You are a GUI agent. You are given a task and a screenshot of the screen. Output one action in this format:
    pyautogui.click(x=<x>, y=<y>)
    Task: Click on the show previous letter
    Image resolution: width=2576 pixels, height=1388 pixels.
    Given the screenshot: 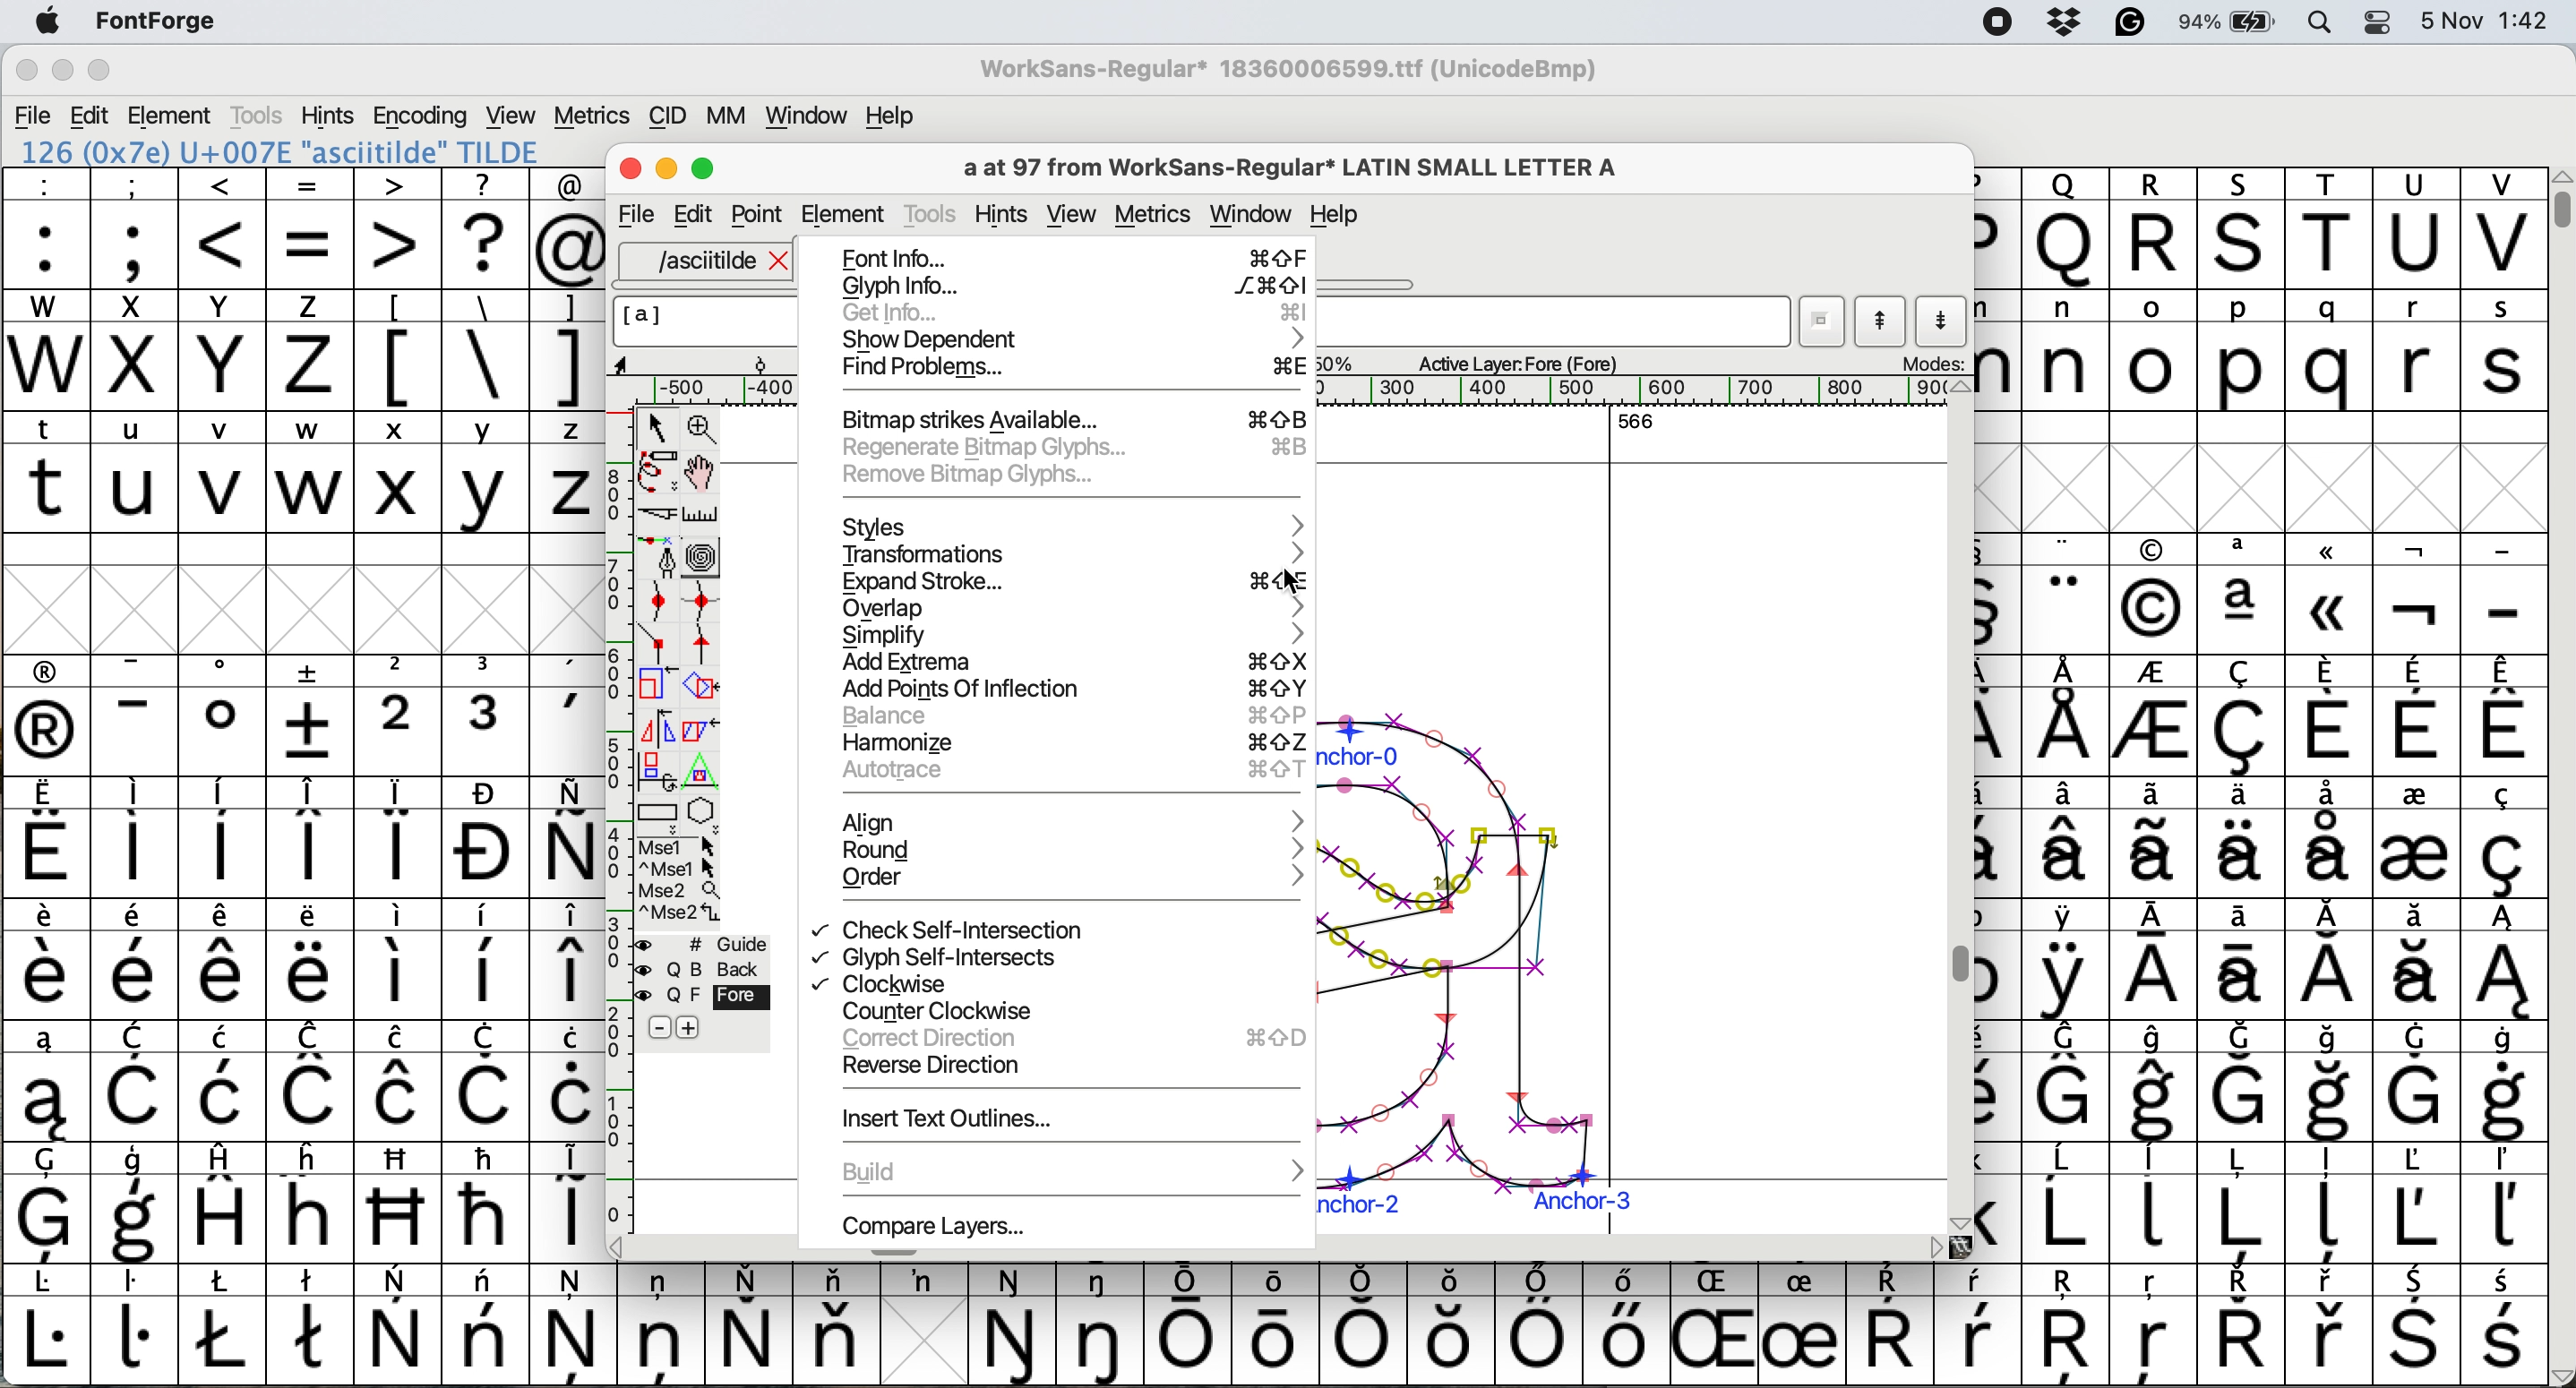 What is the action you would take?
    pyautogui.click(x=1881, y=321)
    